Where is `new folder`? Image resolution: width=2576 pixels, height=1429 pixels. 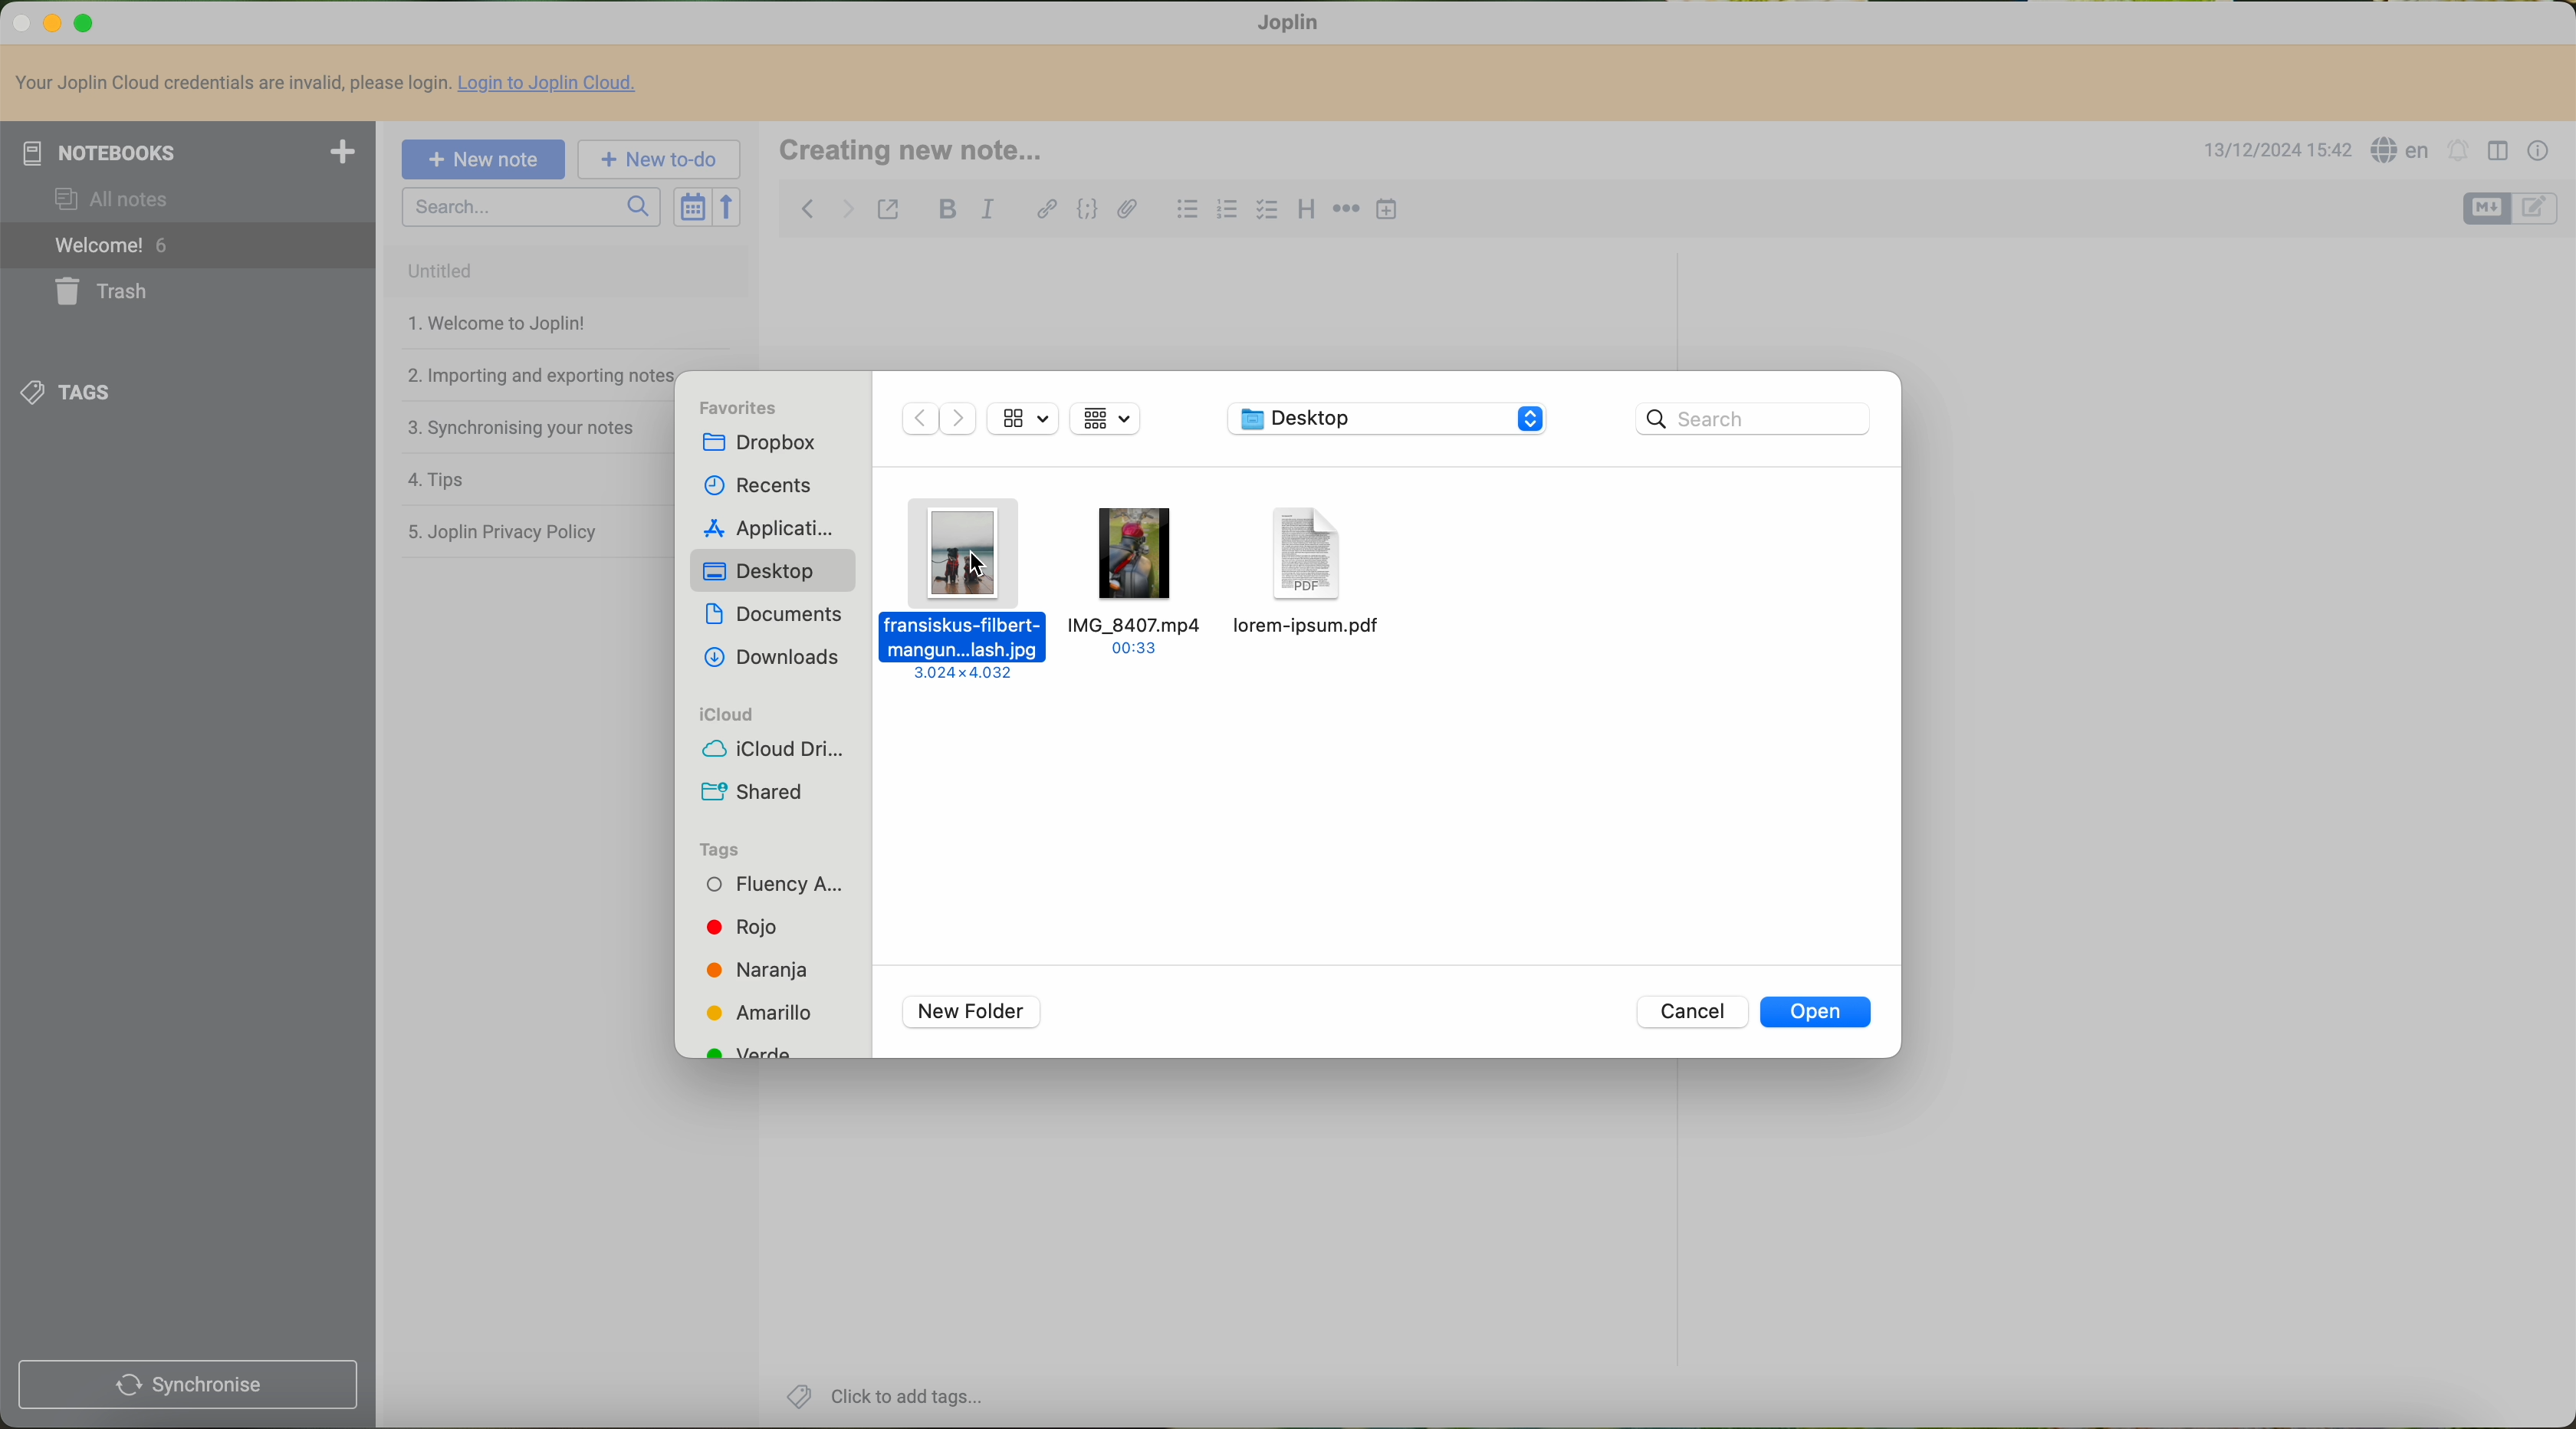
new folder is located at coordinates (975, 1011).